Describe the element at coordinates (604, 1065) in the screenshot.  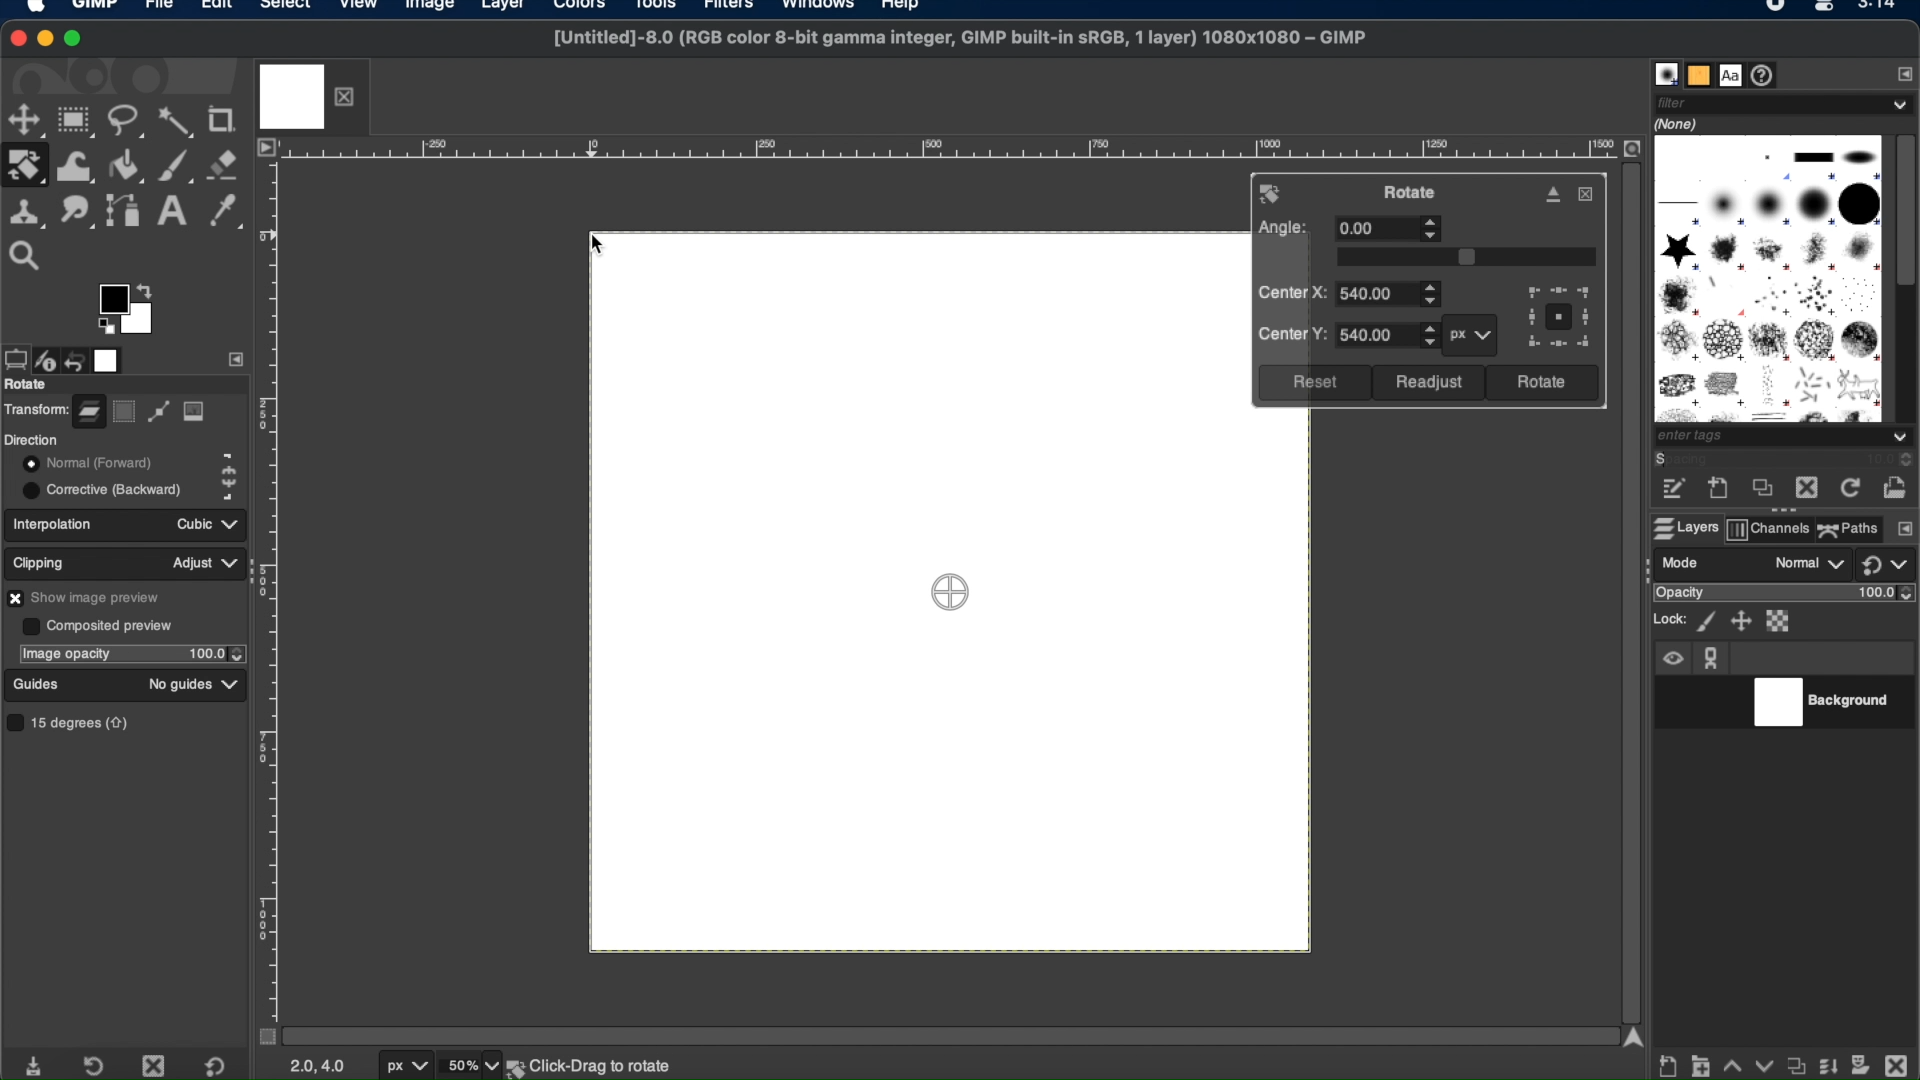
I see `background` at that location.